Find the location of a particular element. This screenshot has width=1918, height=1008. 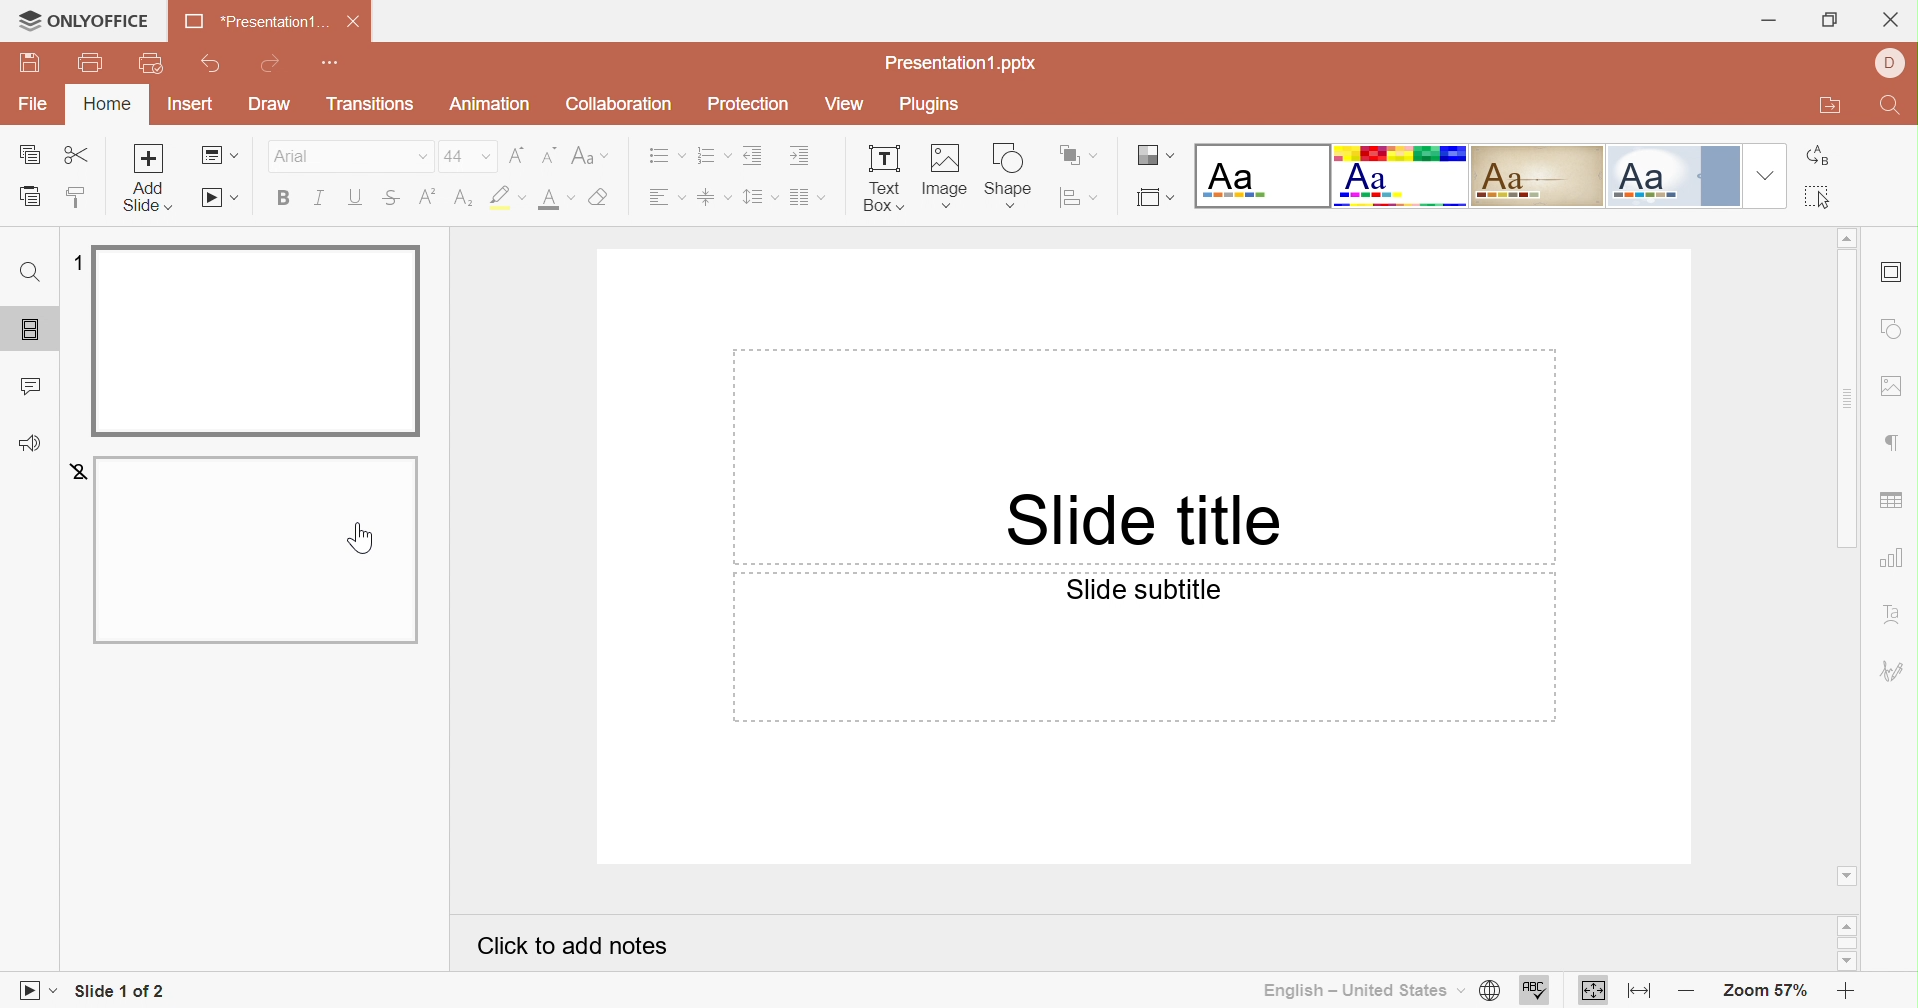

Feedback & Support is located at coordinates (29, 446).